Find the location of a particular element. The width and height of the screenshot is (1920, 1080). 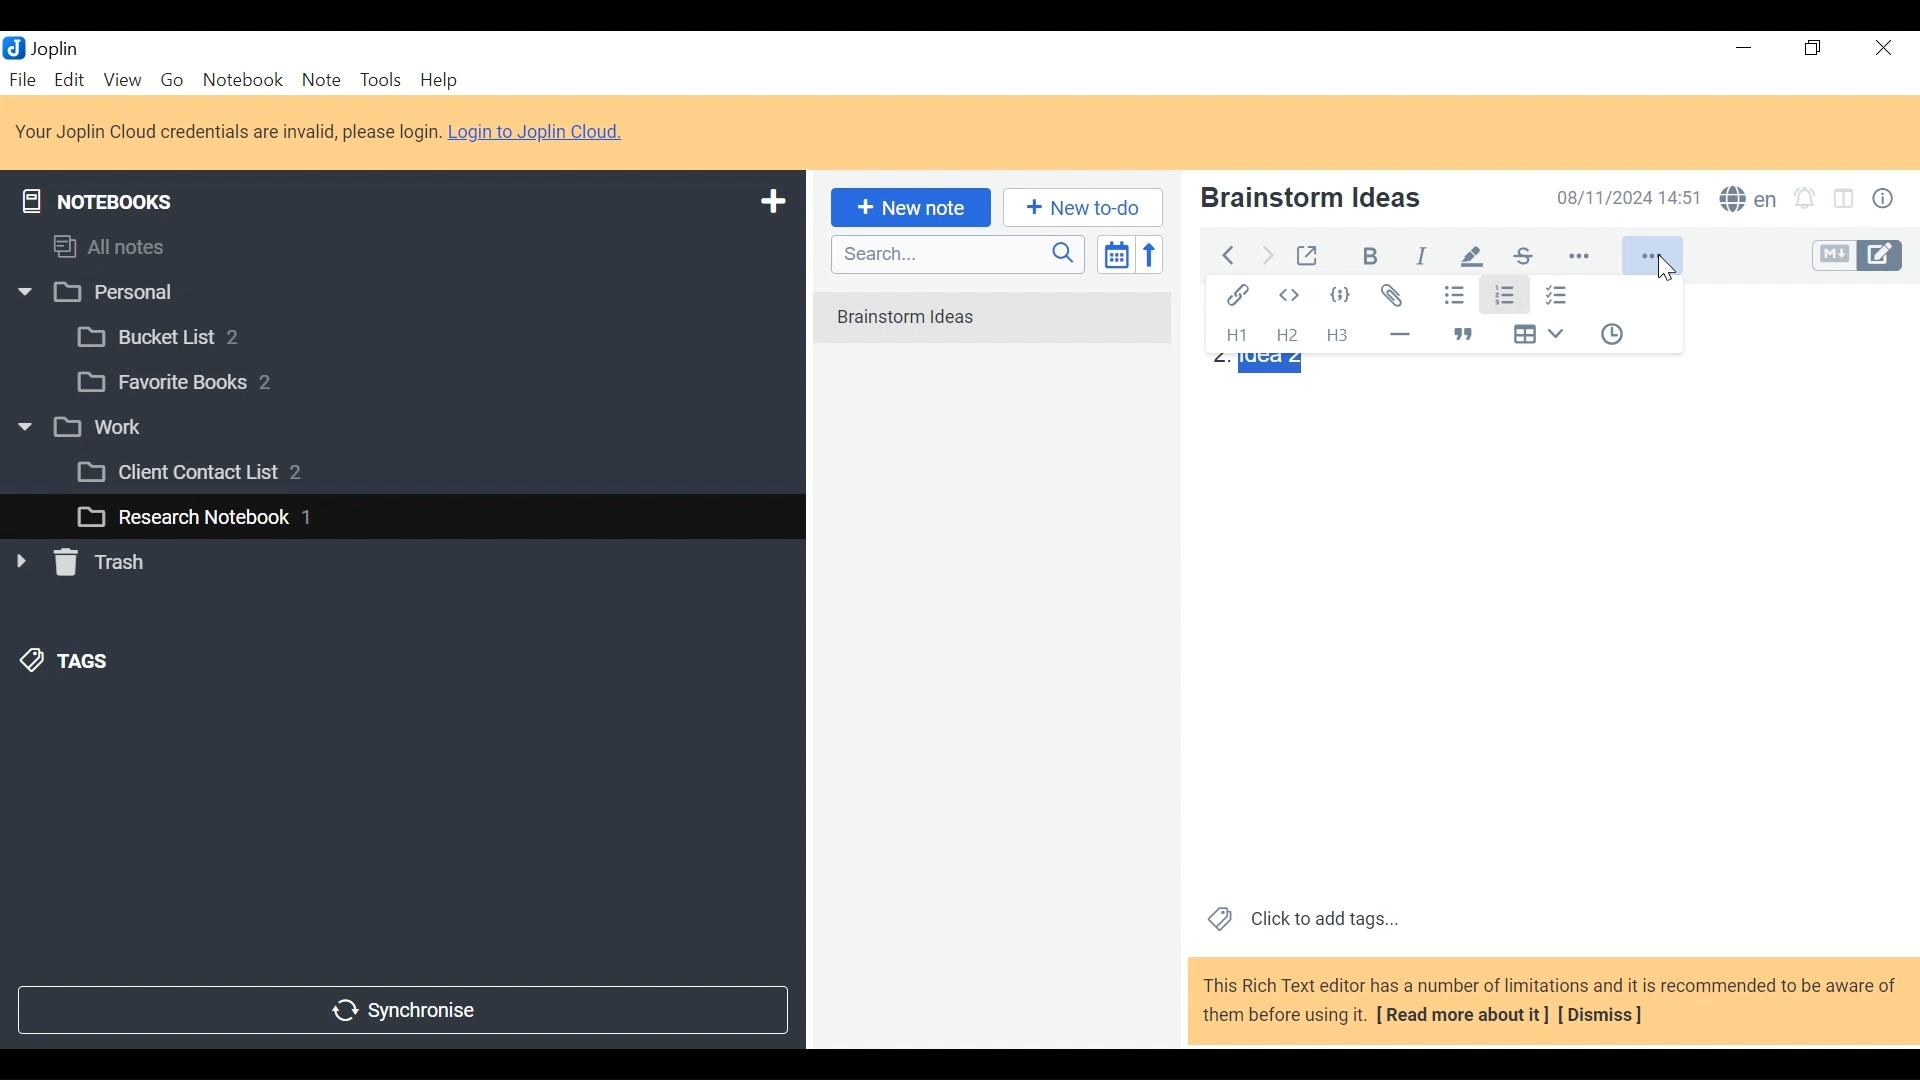

Forward is located at coordinates (1269, 253).